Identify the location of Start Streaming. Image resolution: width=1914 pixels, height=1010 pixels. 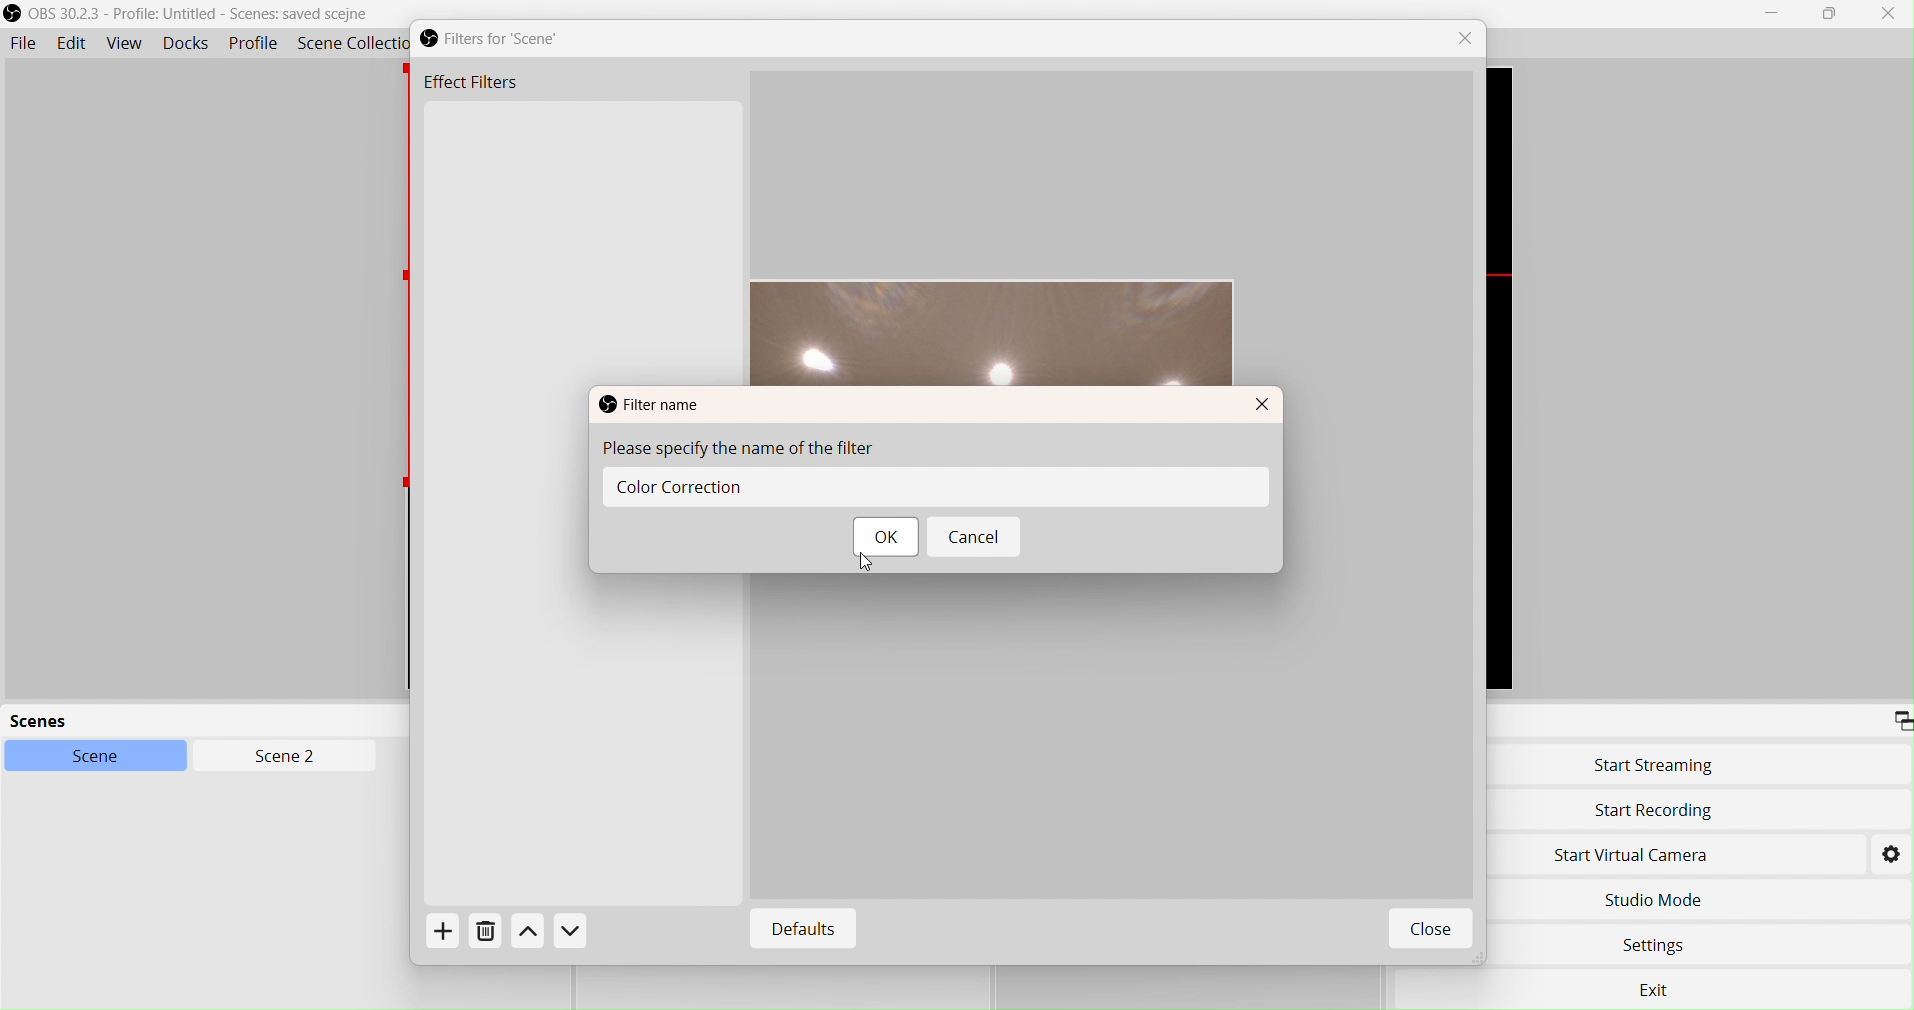
(1655, 765).